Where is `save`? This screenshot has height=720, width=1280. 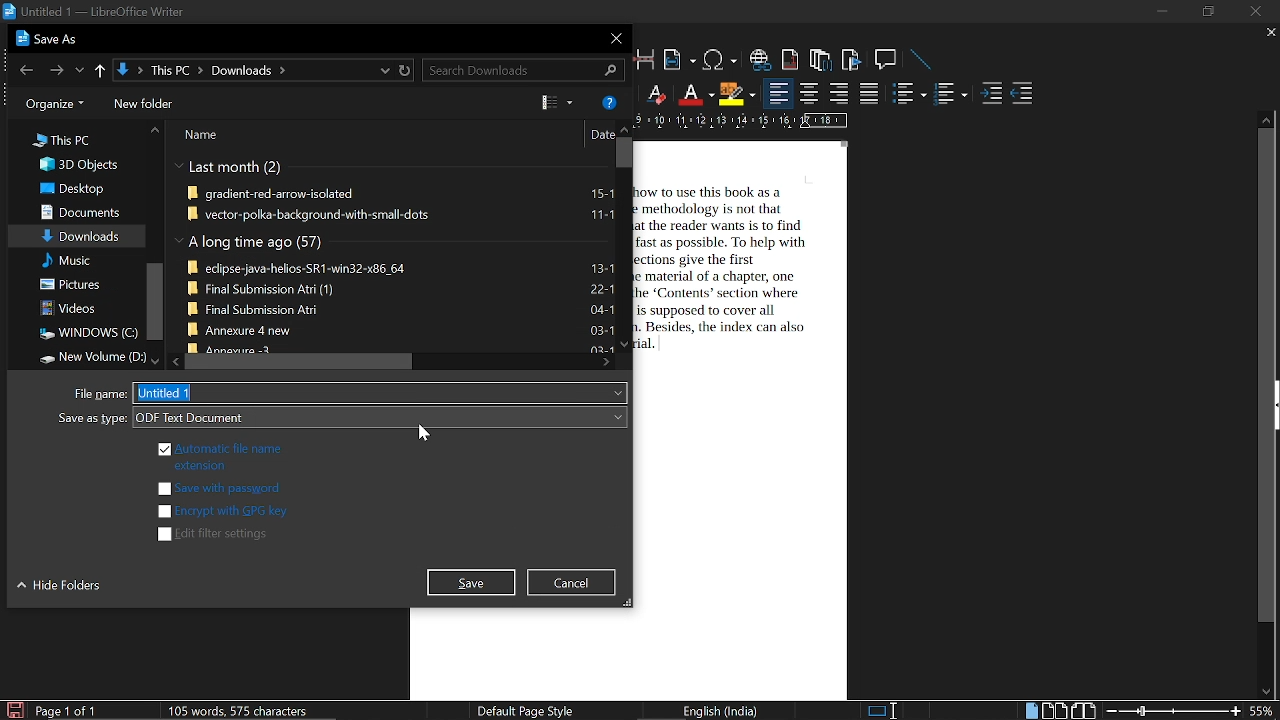
save is located at coordinates (14, 709).